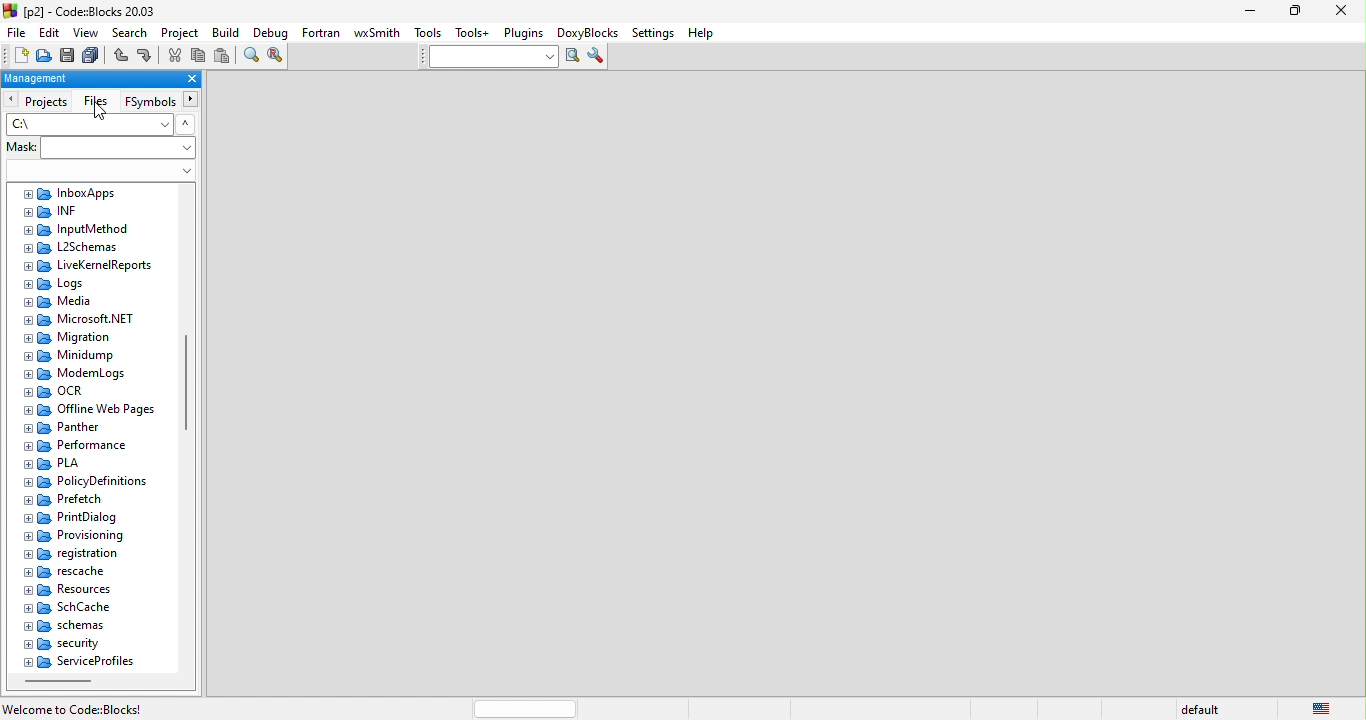 Image resolution: width=1366 pixels, height=720 pixels. Describe the element at coordinates (100, 498) in the screenshot. I see `prefetch` at that location.